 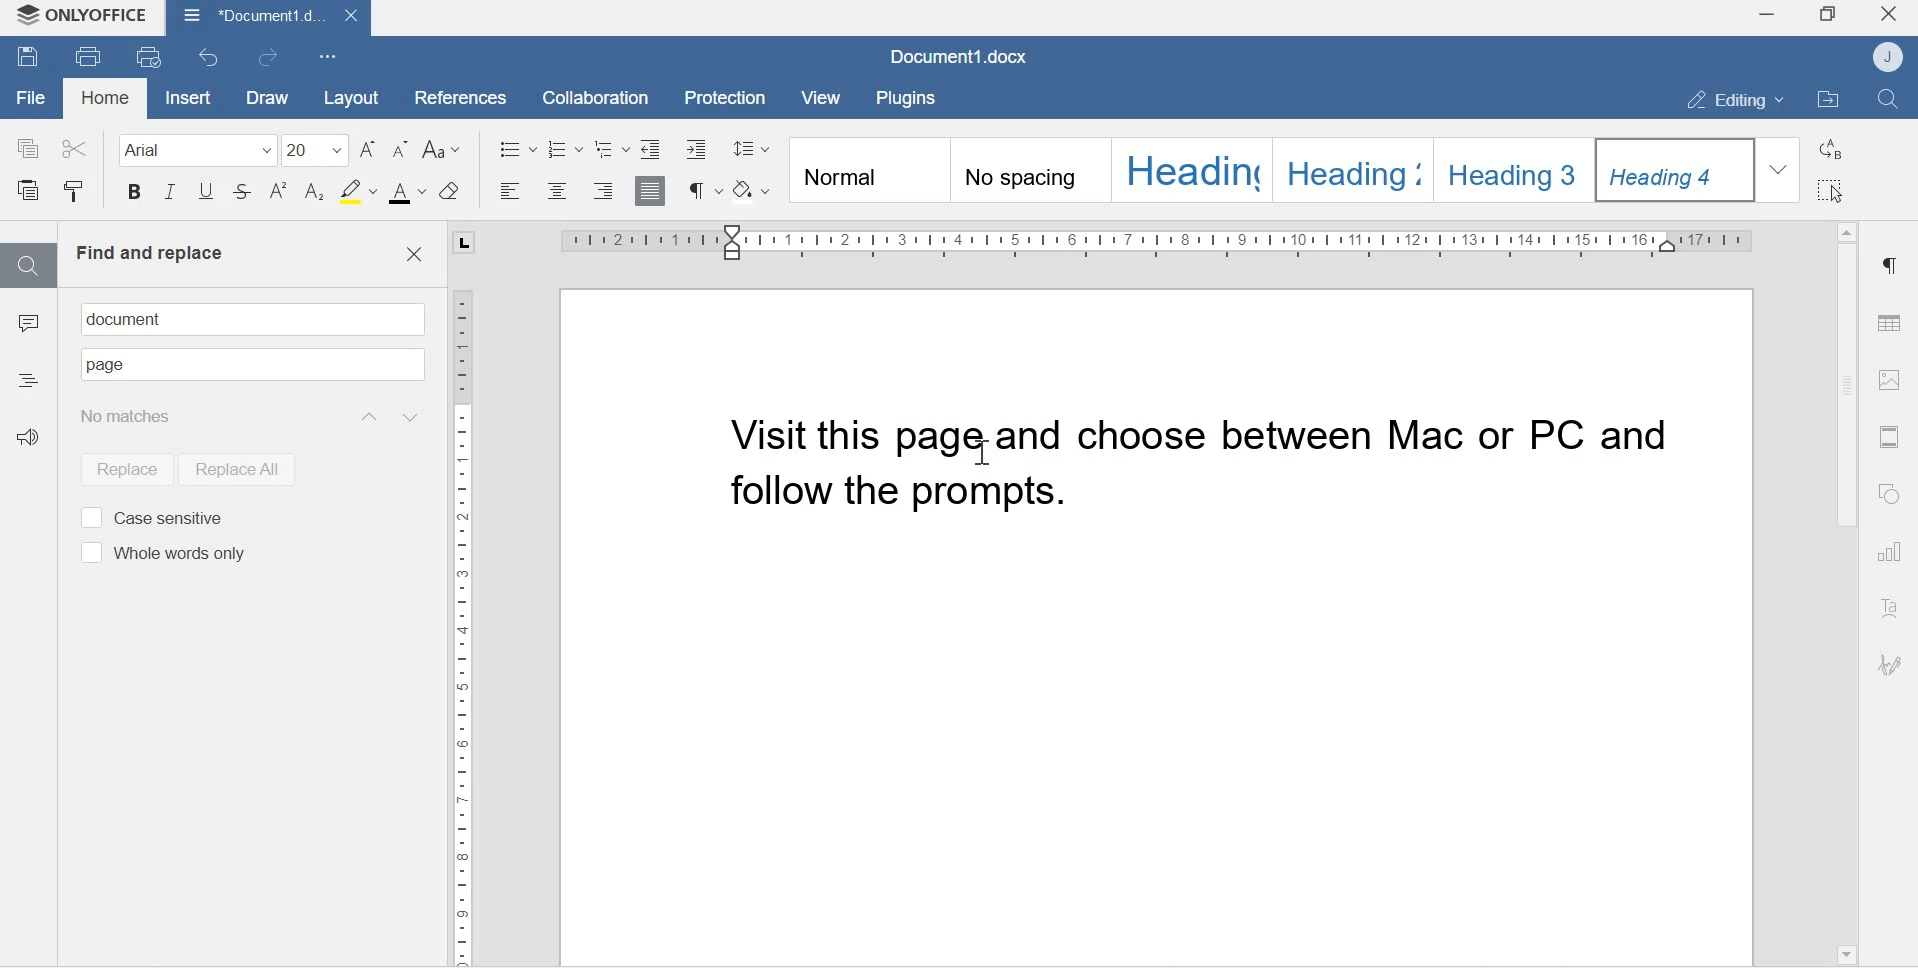 I want to click on No spacing, so click(x=1030, y=173).